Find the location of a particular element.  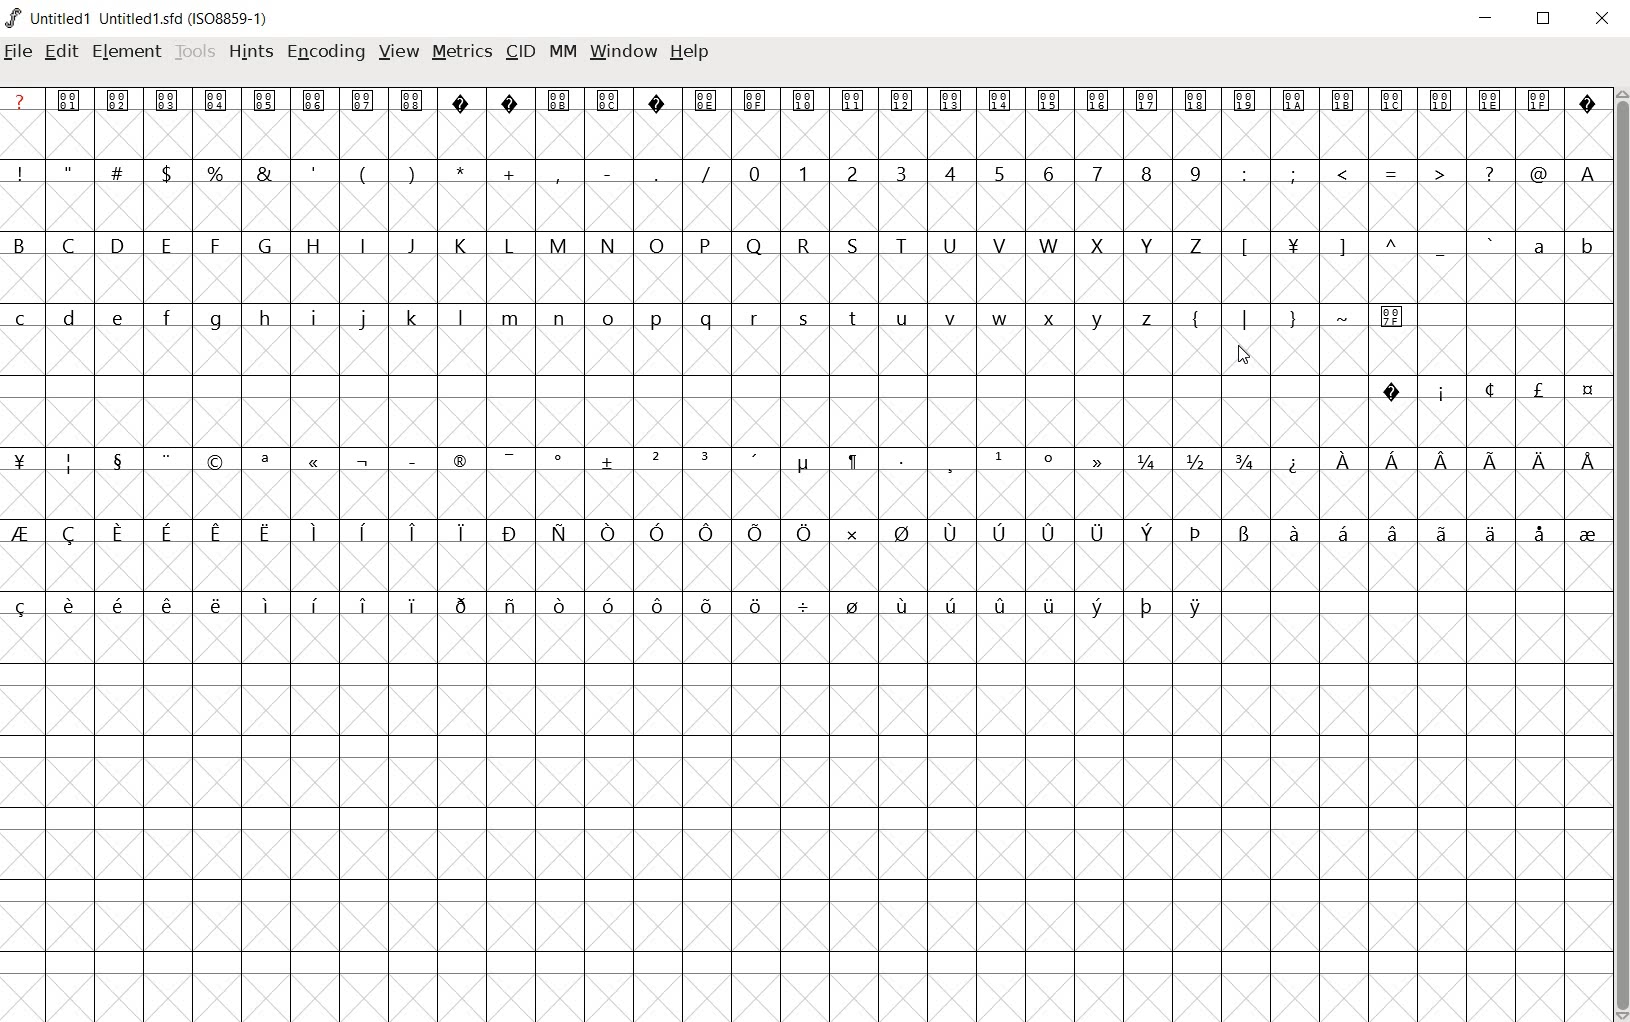

edit is located at coordinates (60, 51).